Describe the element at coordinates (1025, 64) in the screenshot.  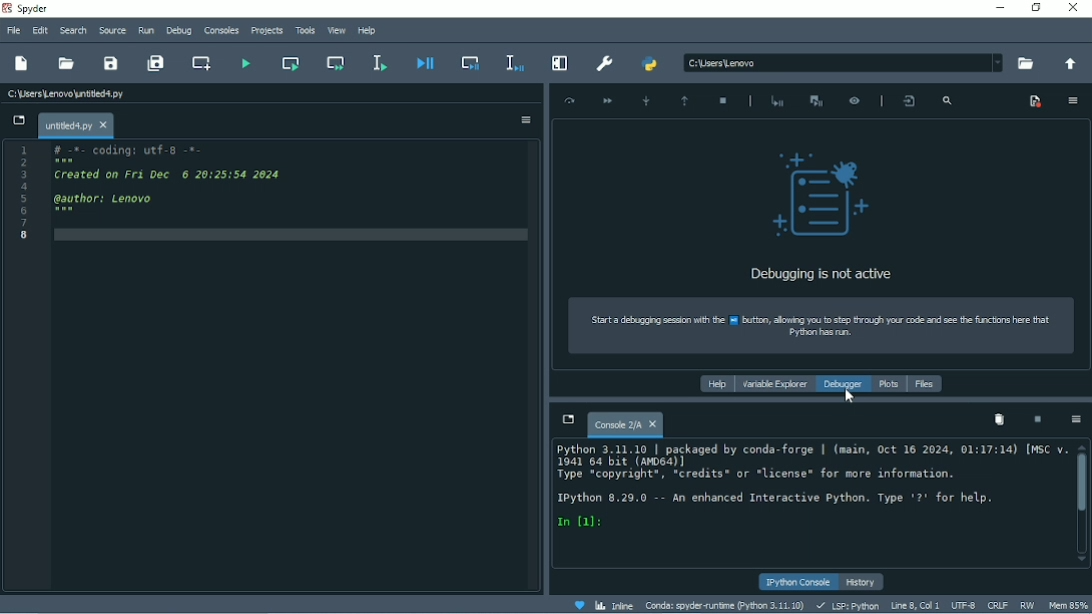
I see `Browse a working directory` at that location.